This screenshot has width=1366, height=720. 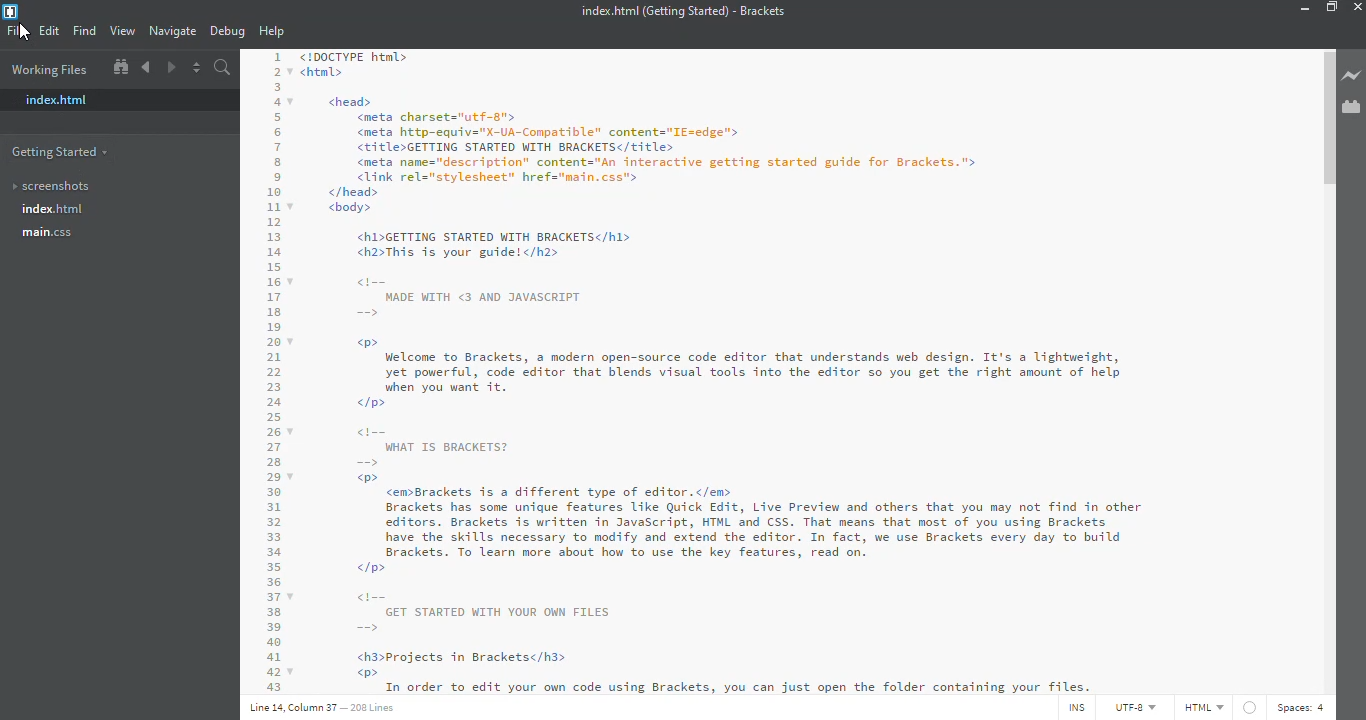 I want to click on extension manager, so click(x=1351, y=107).